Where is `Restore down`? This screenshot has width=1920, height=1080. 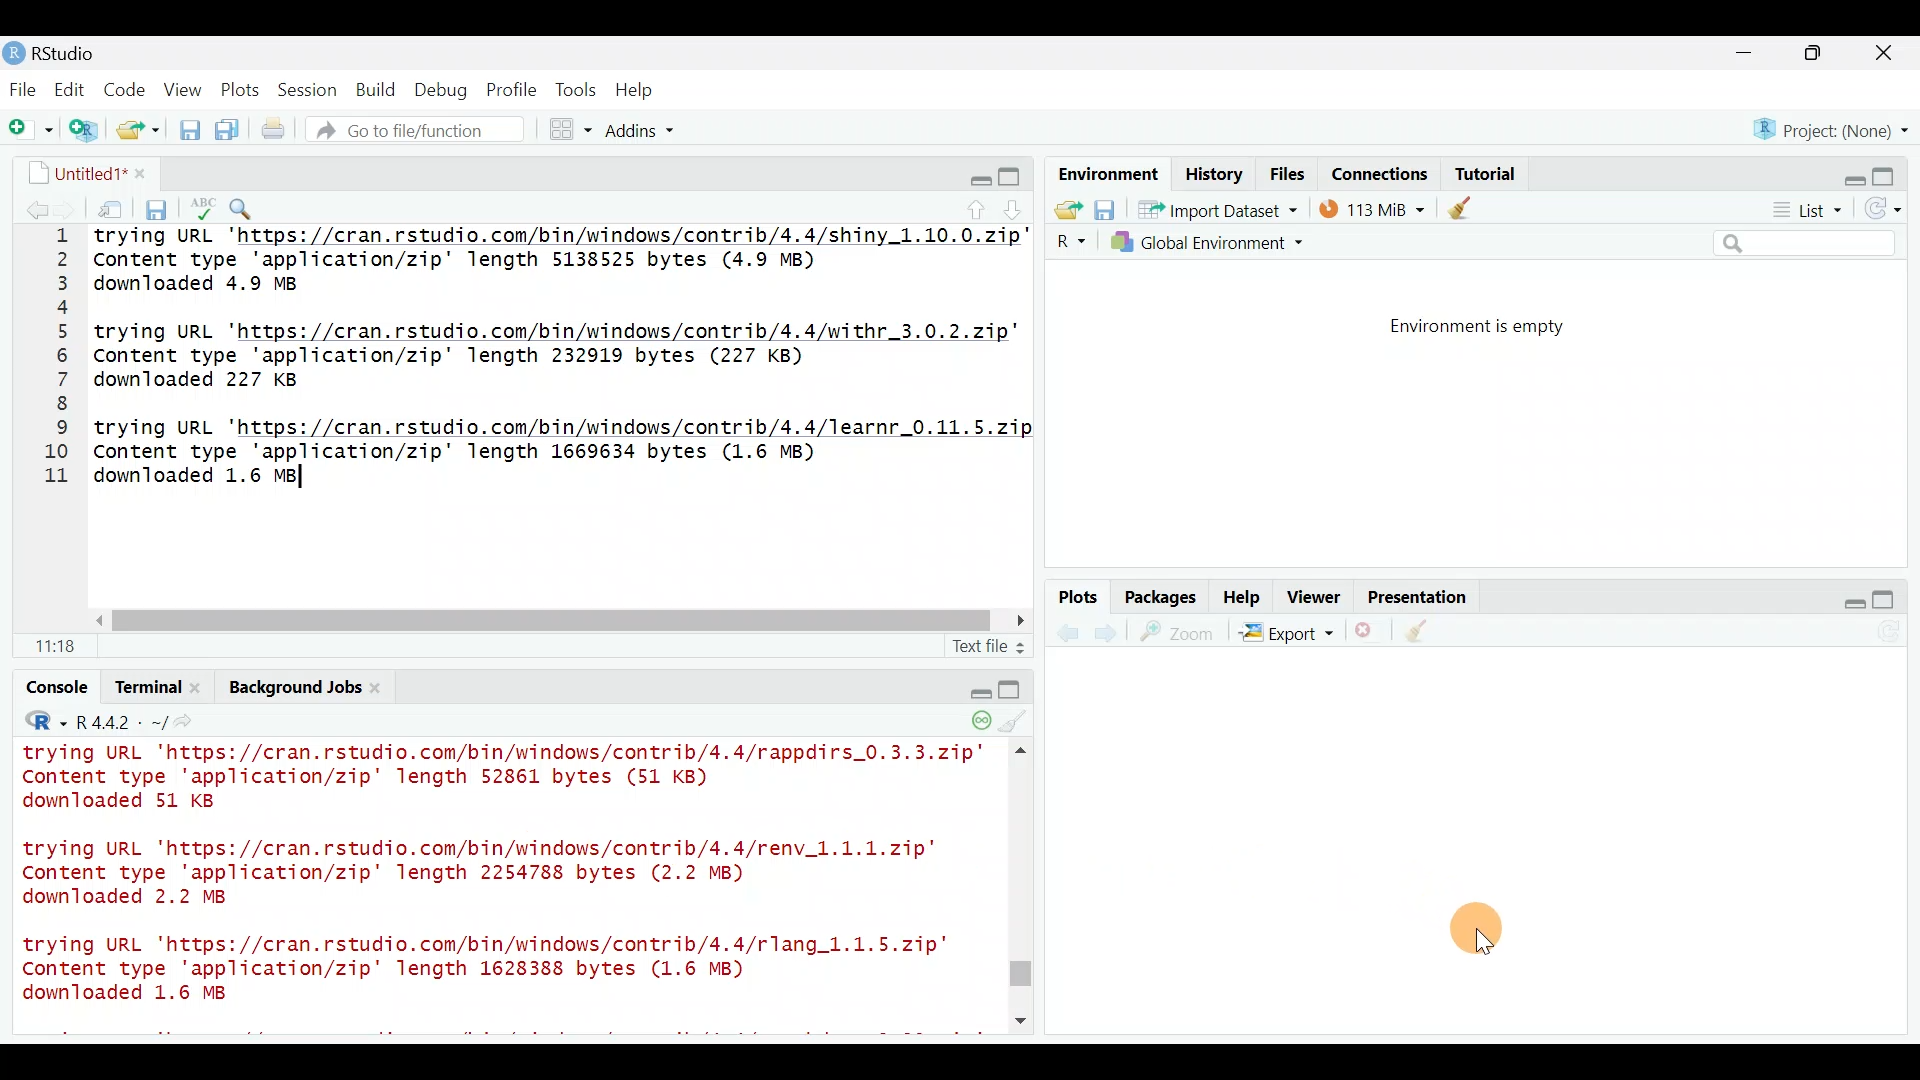
Restore down is located at coordinates (1846, 173).